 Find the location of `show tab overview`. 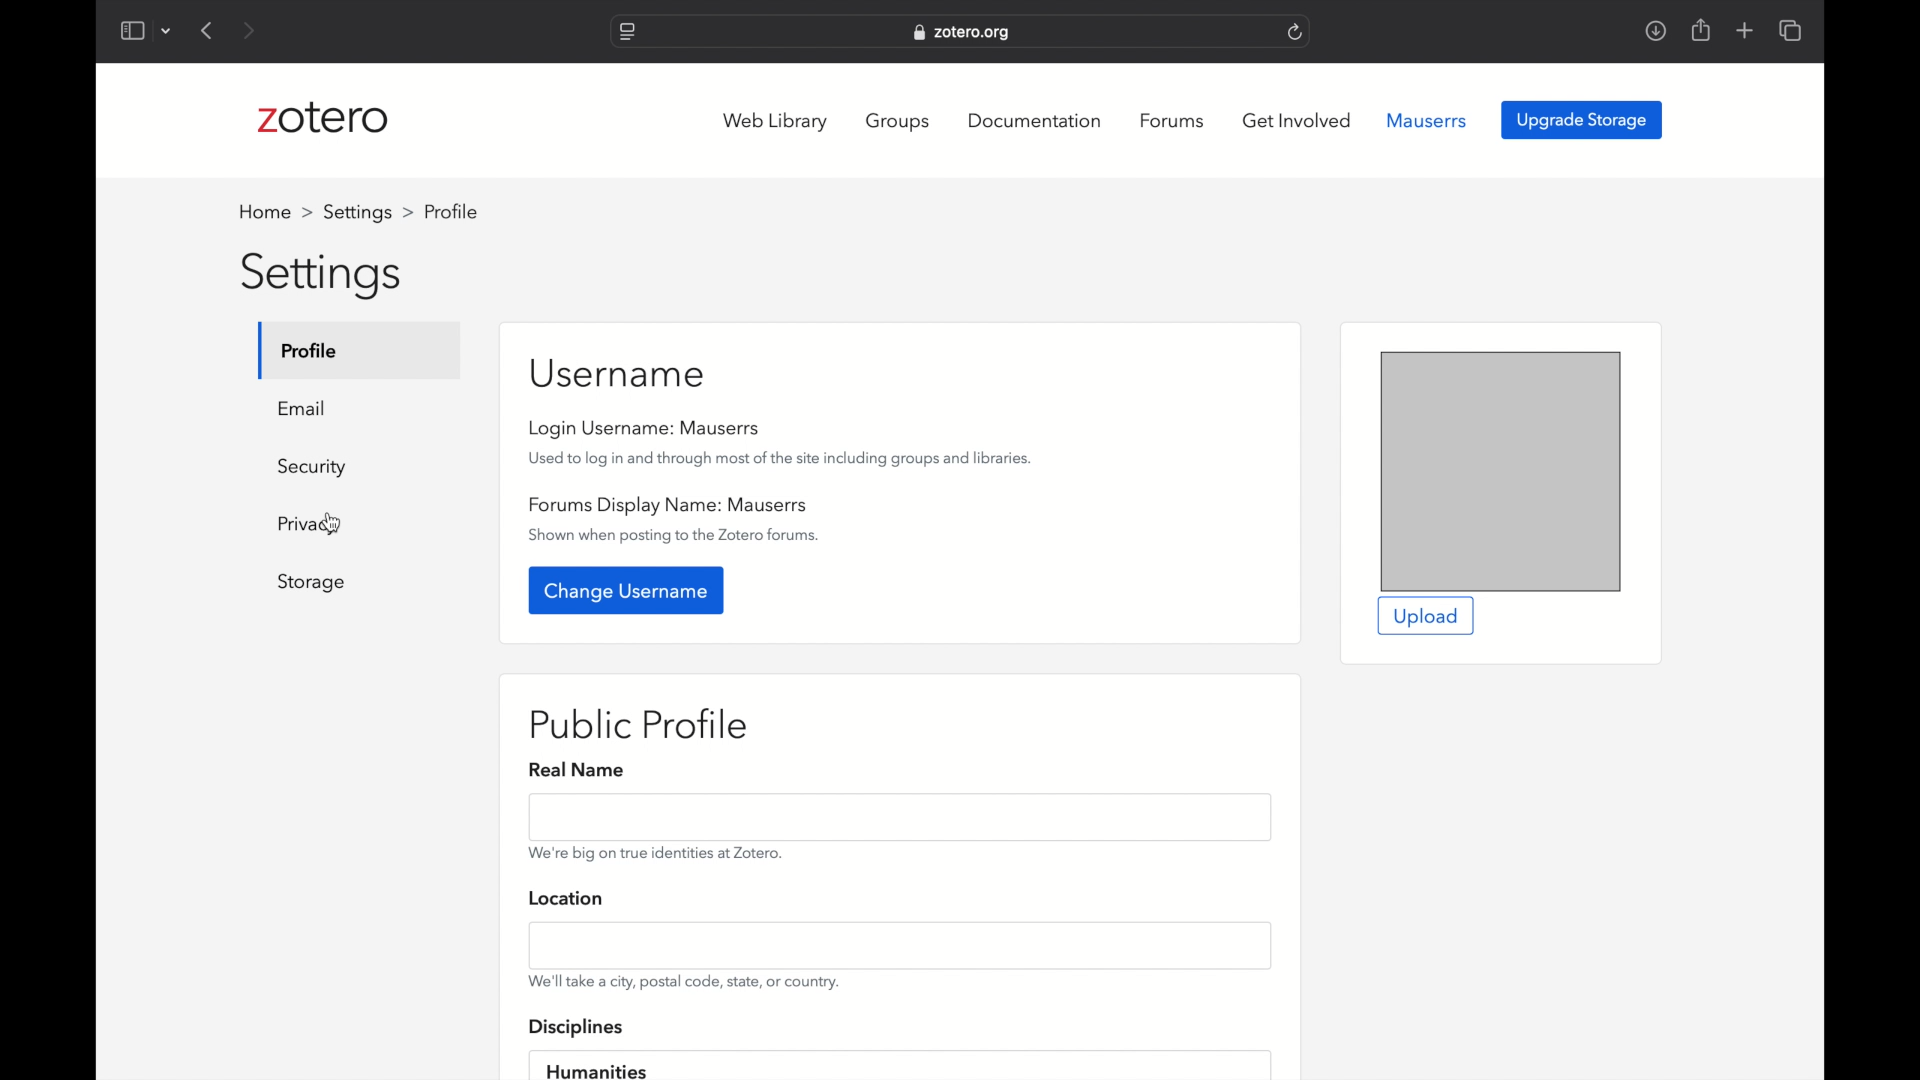

show tab overview is located at coordinates (1790, 30).